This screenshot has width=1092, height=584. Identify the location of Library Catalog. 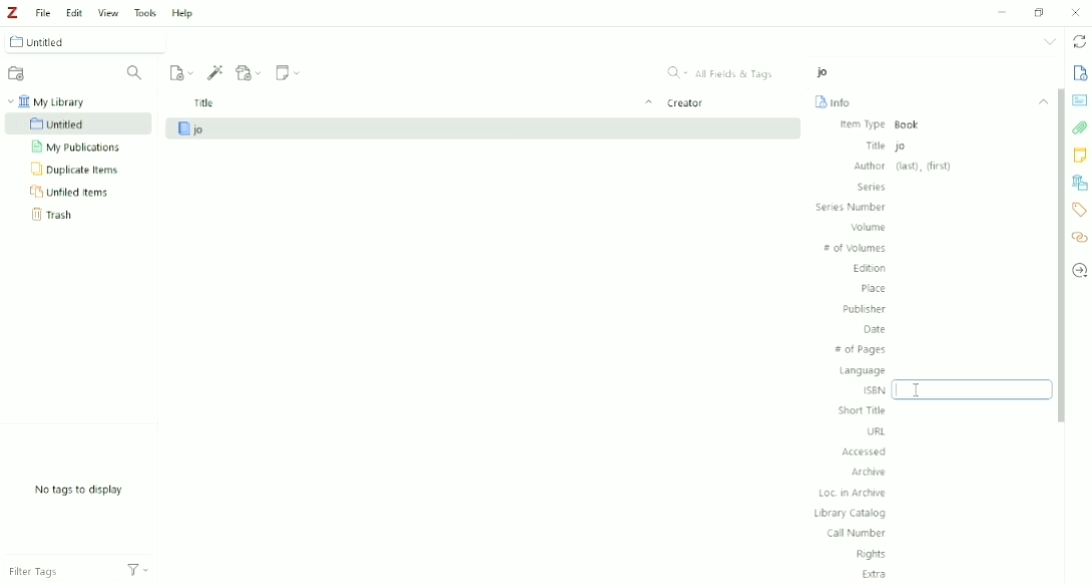
(849, 513).